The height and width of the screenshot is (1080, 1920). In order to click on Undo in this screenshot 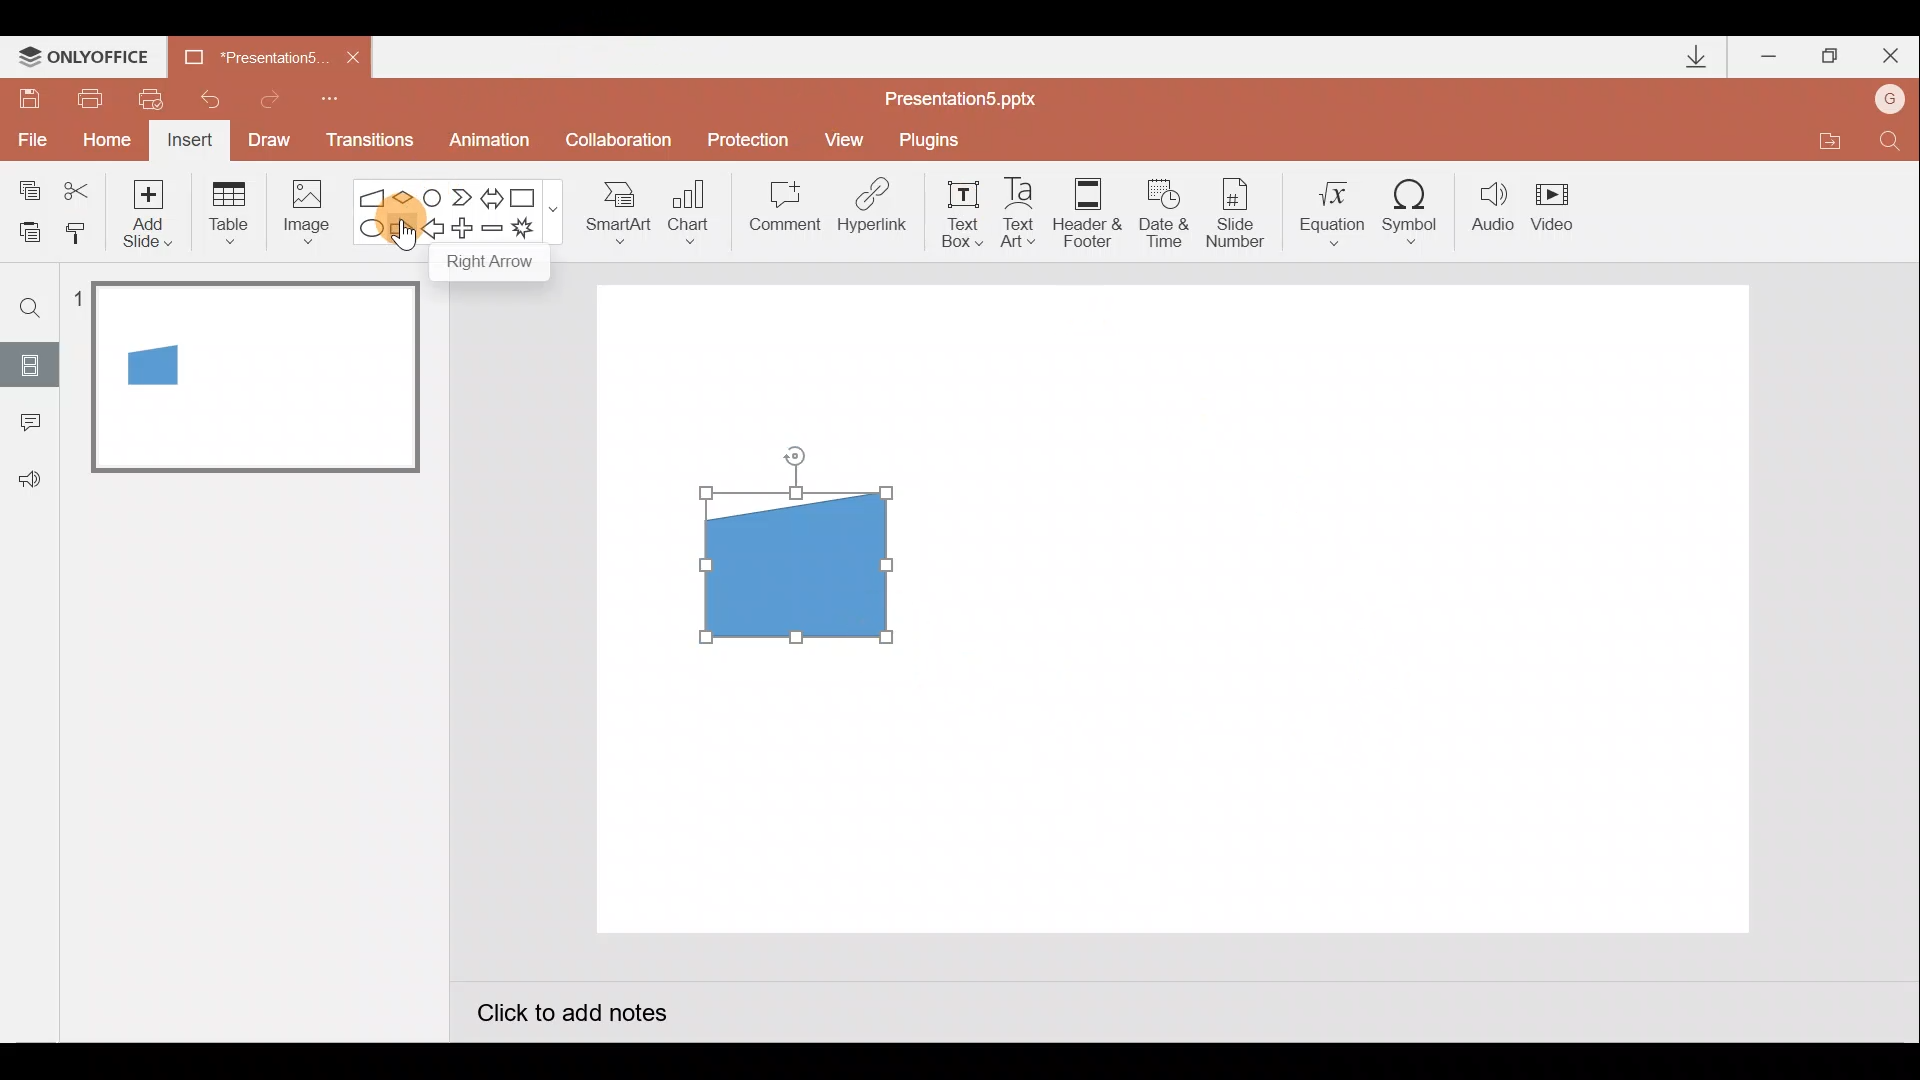, I will do `click(214, 99)`.